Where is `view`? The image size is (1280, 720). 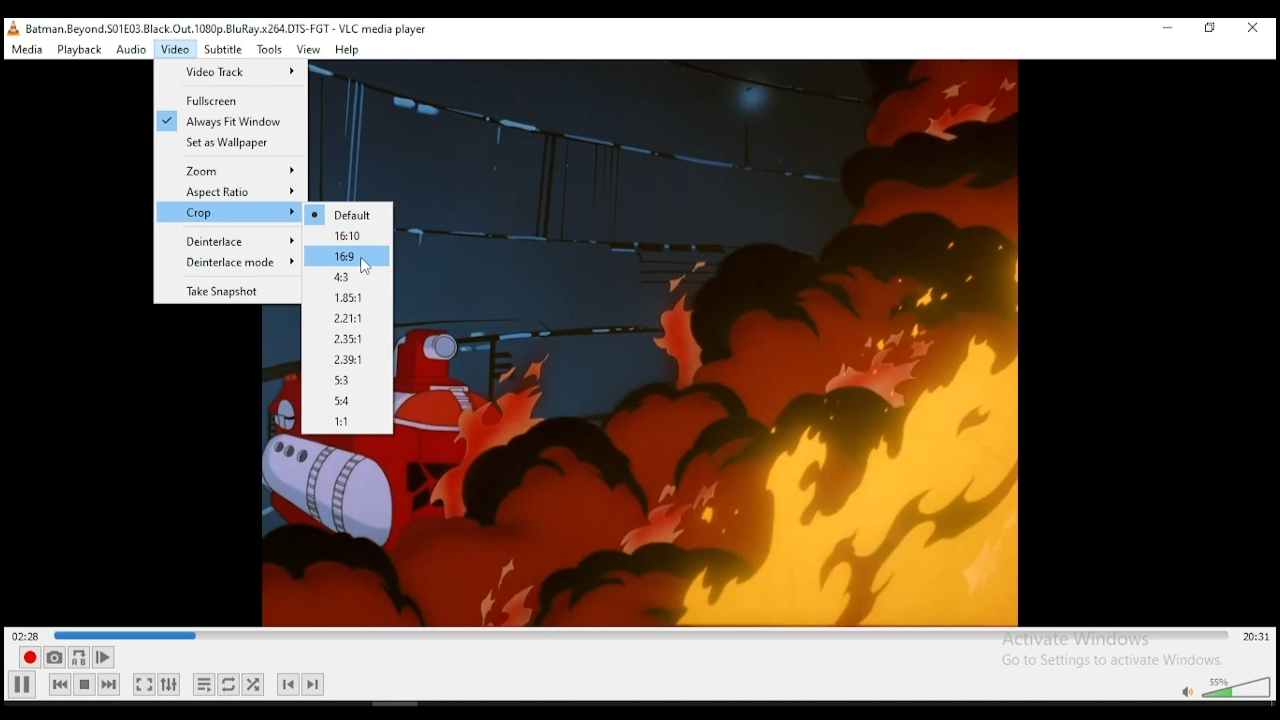
view is located at coordinates (306, 49).